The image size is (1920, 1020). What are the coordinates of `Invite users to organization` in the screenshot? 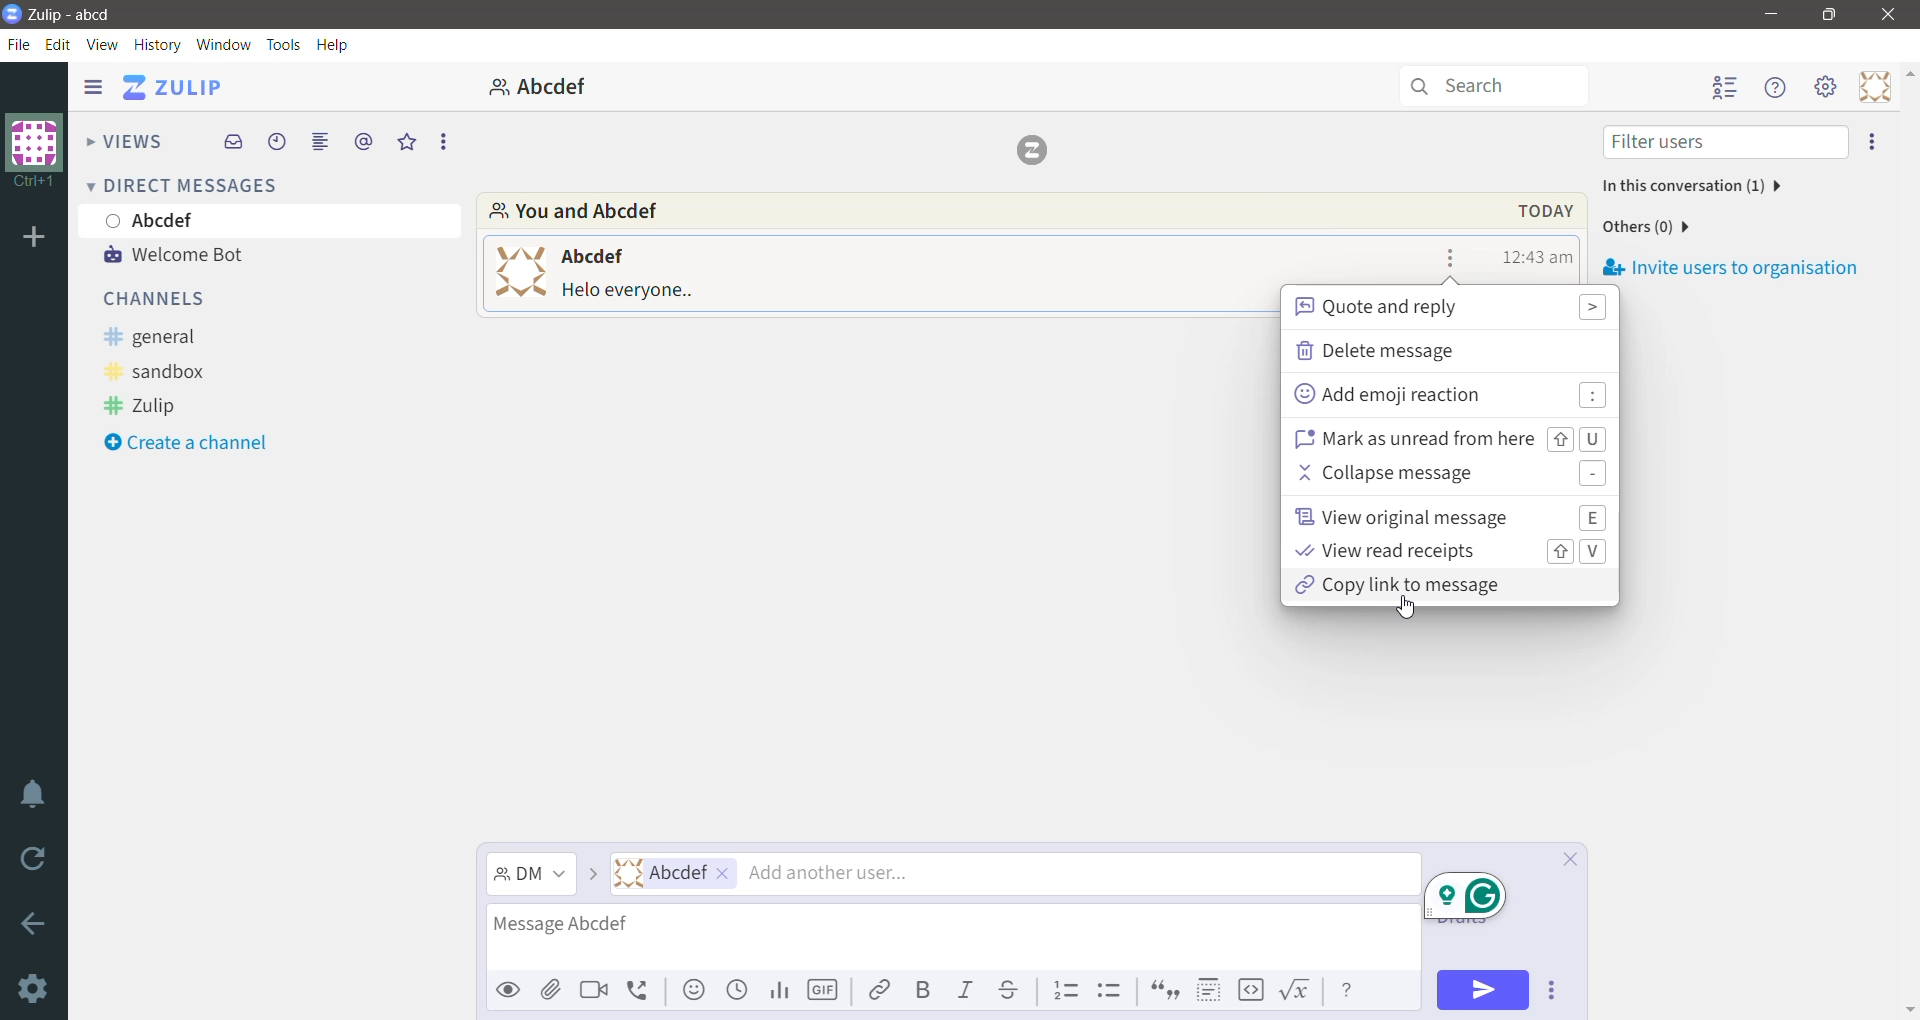 It's located at (1730, 267).